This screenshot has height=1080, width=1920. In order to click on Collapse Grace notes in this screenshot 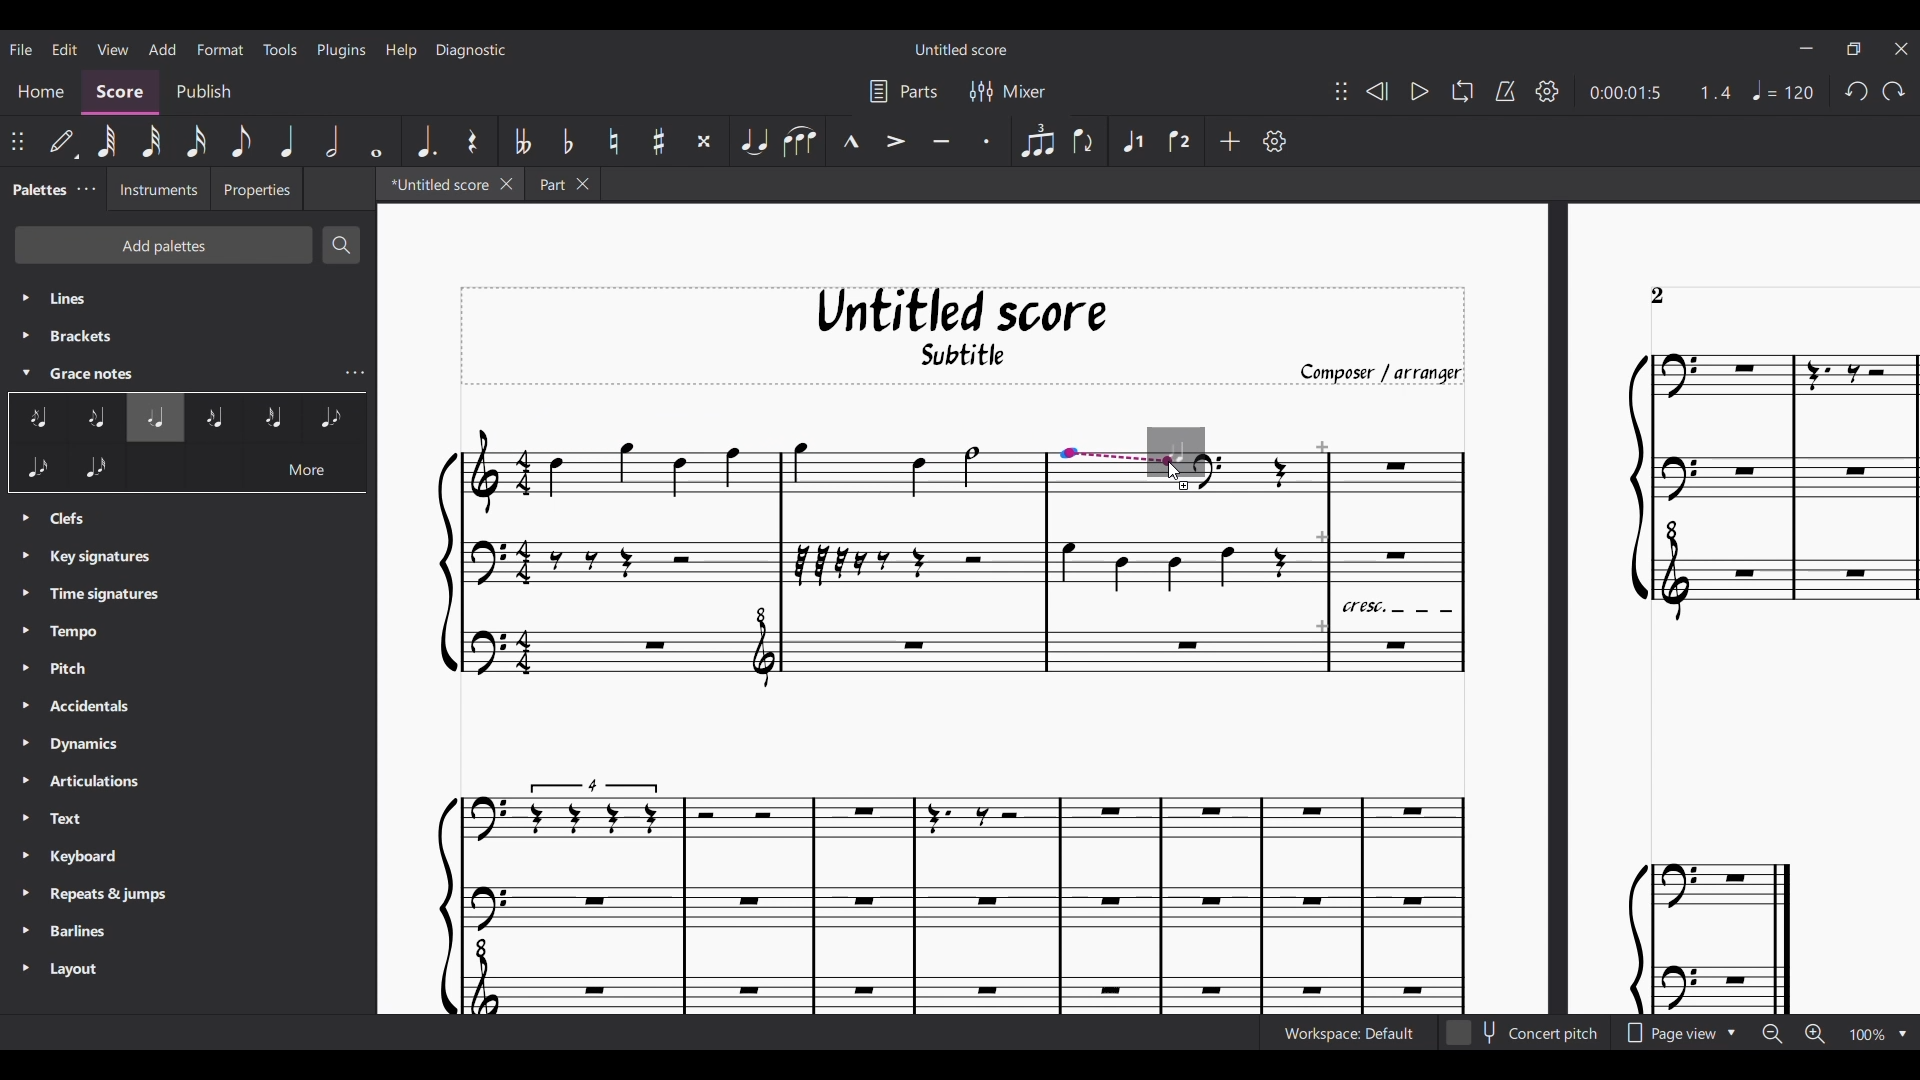, I will do `click(26, 372)`.